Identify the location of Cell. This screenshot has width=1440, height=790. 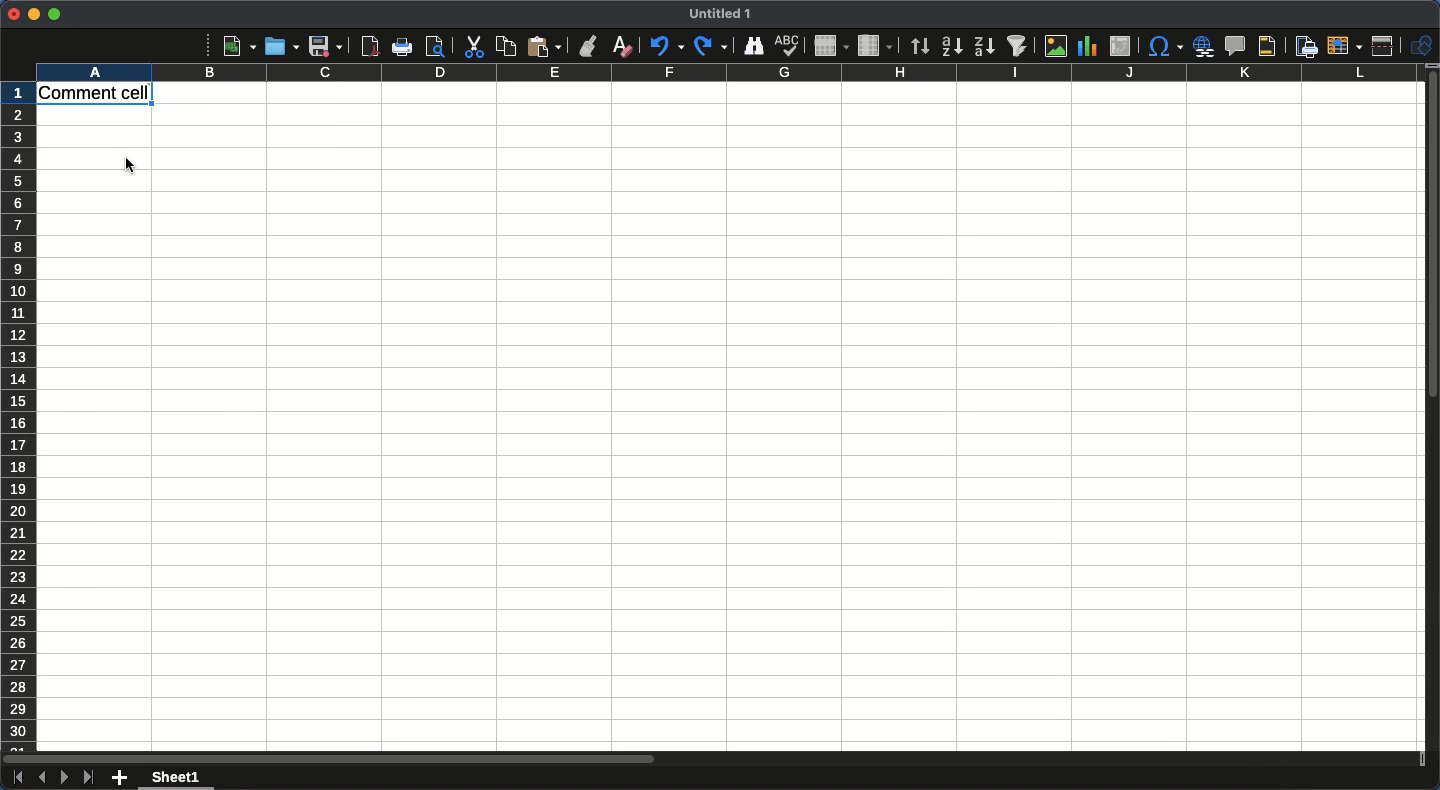
(89, 96).